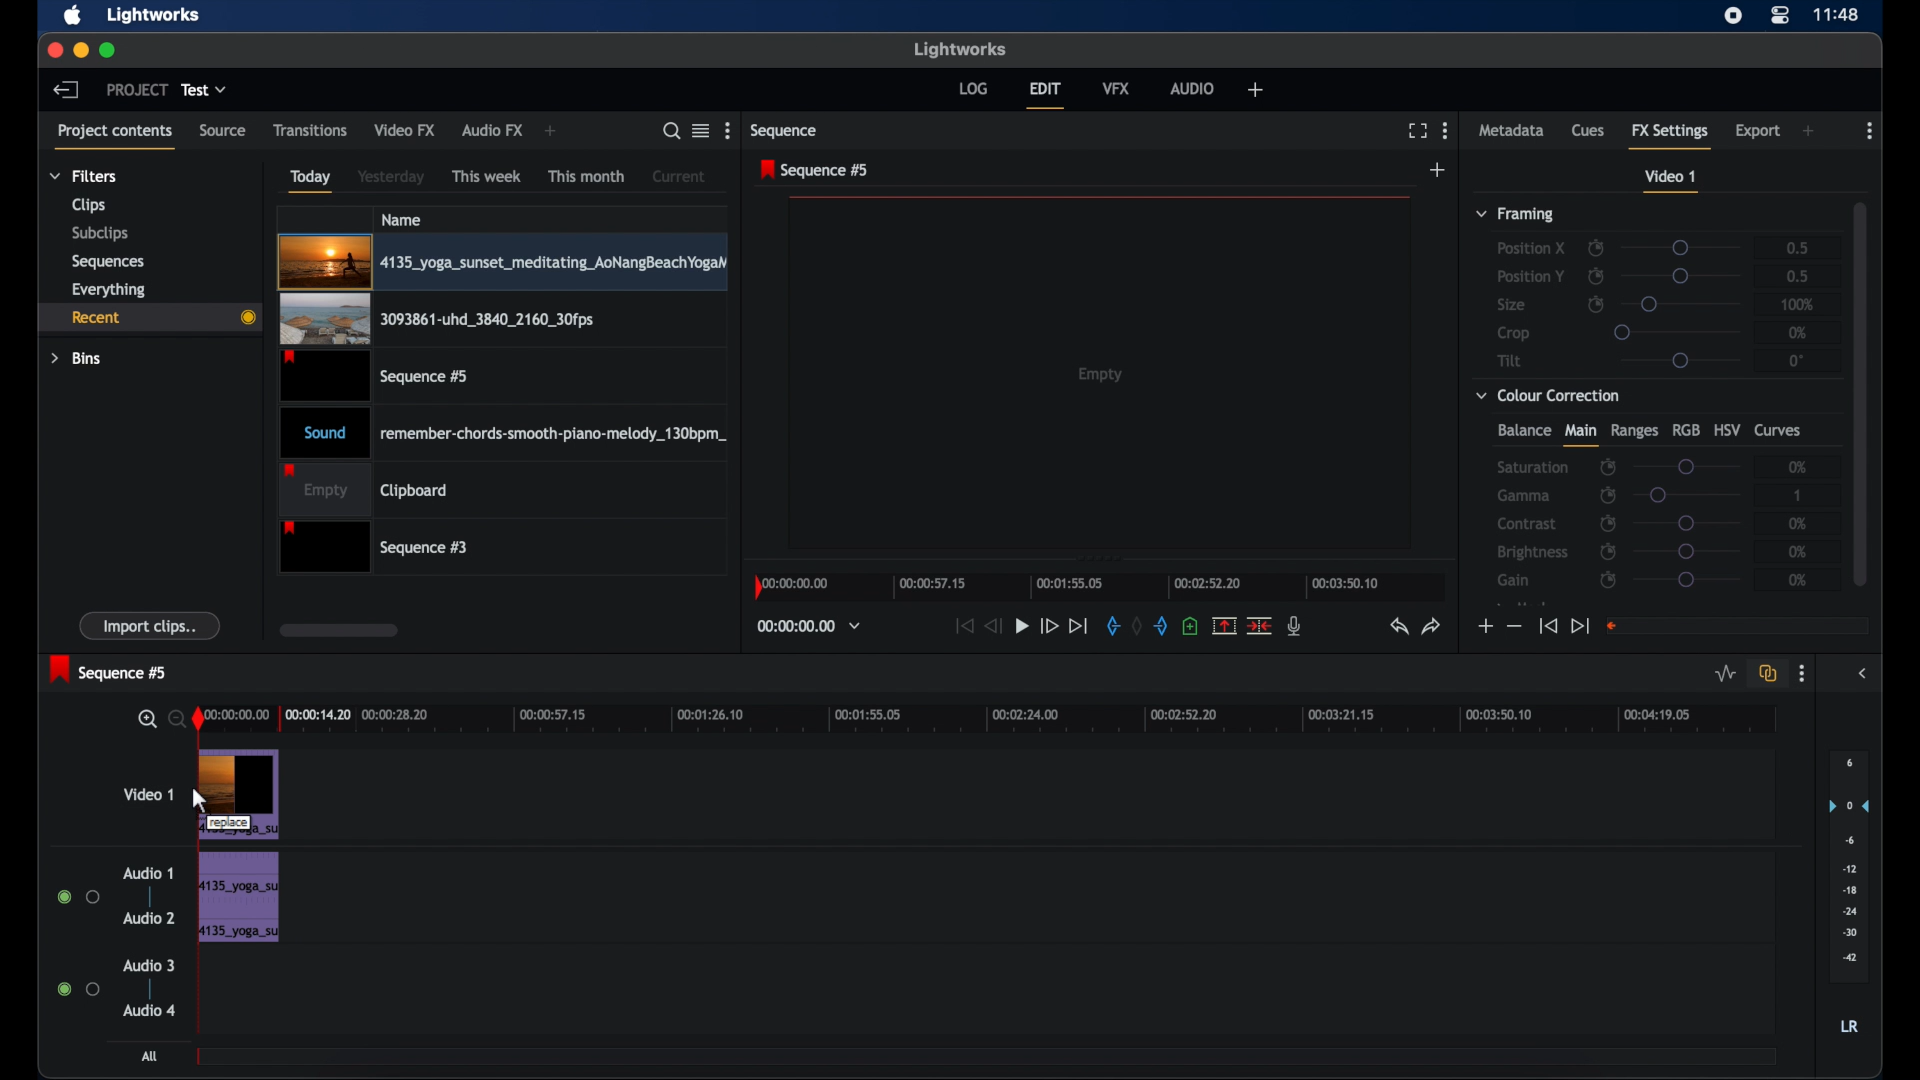 This screenshot has width=1920, height=1080. What do you see at coordinates (1022, 626) in the screenshot?
I see `play ` at bounding box center [1022, 626].